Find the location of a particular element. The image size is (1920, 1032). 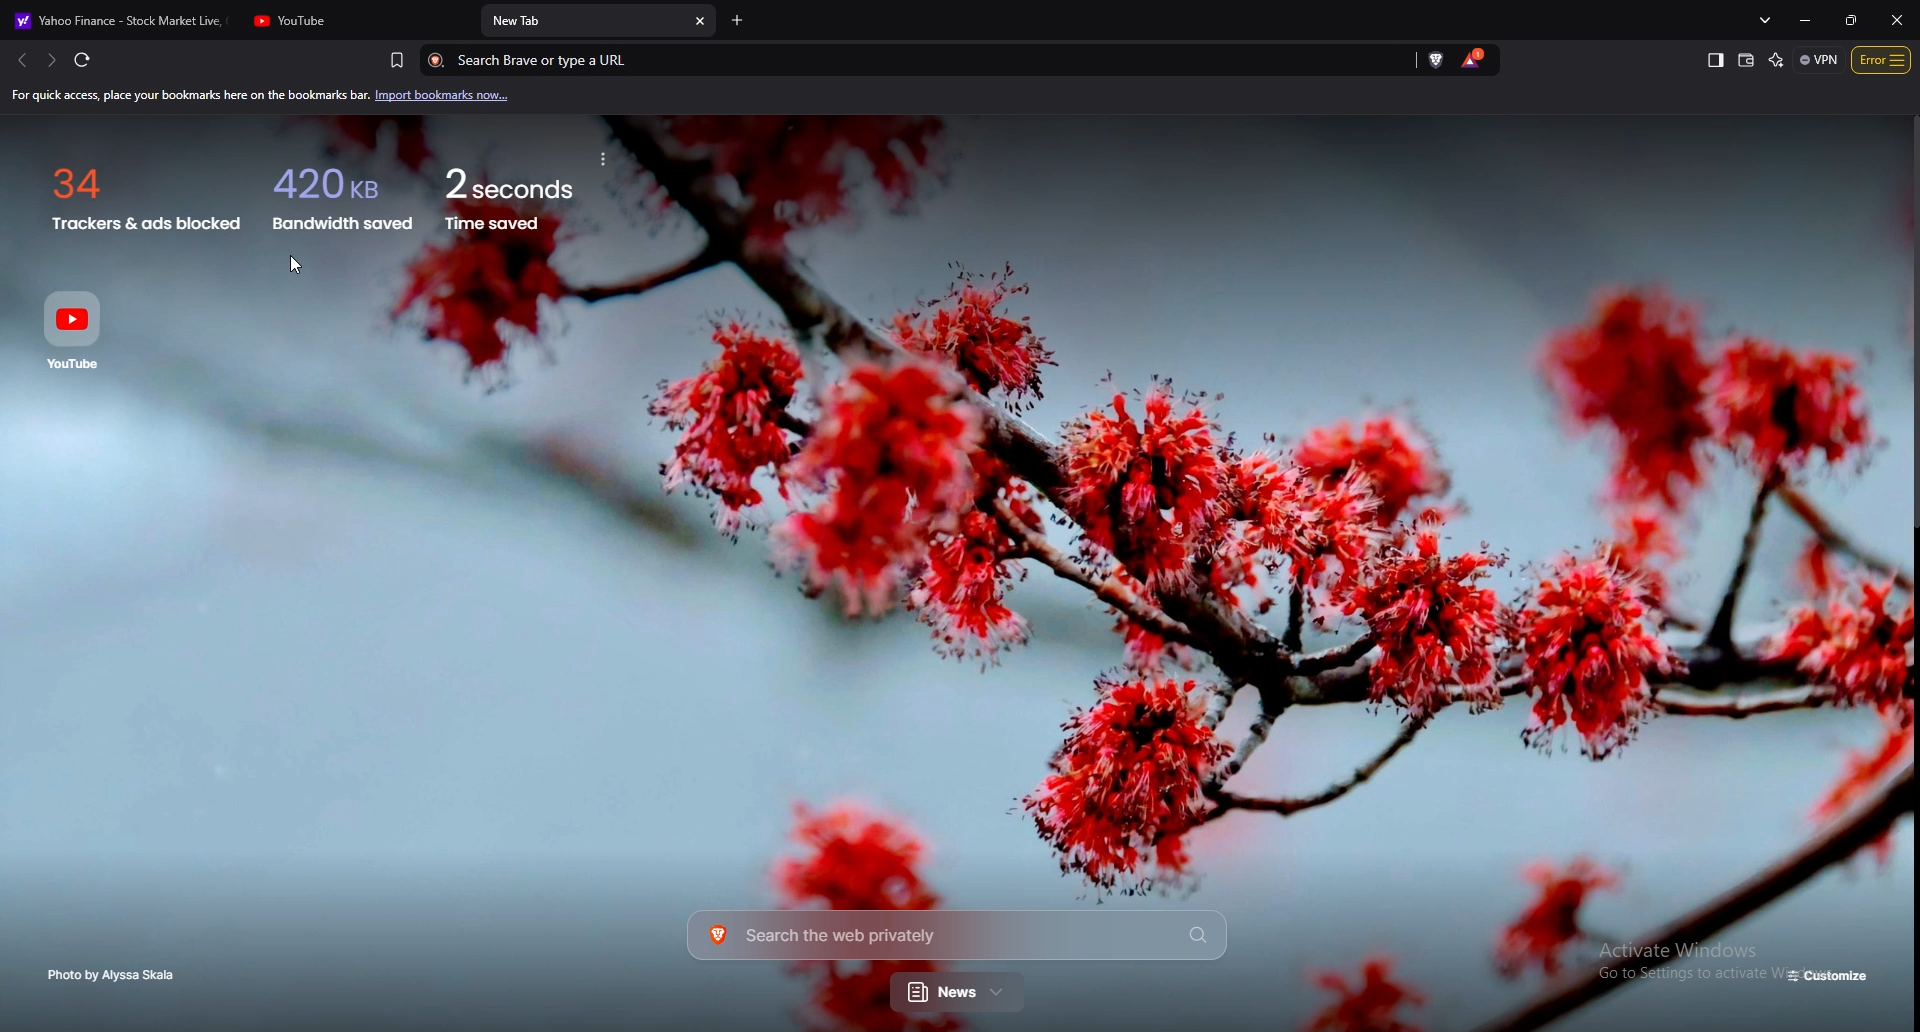

wallet is located at coordinates (1747, 60).